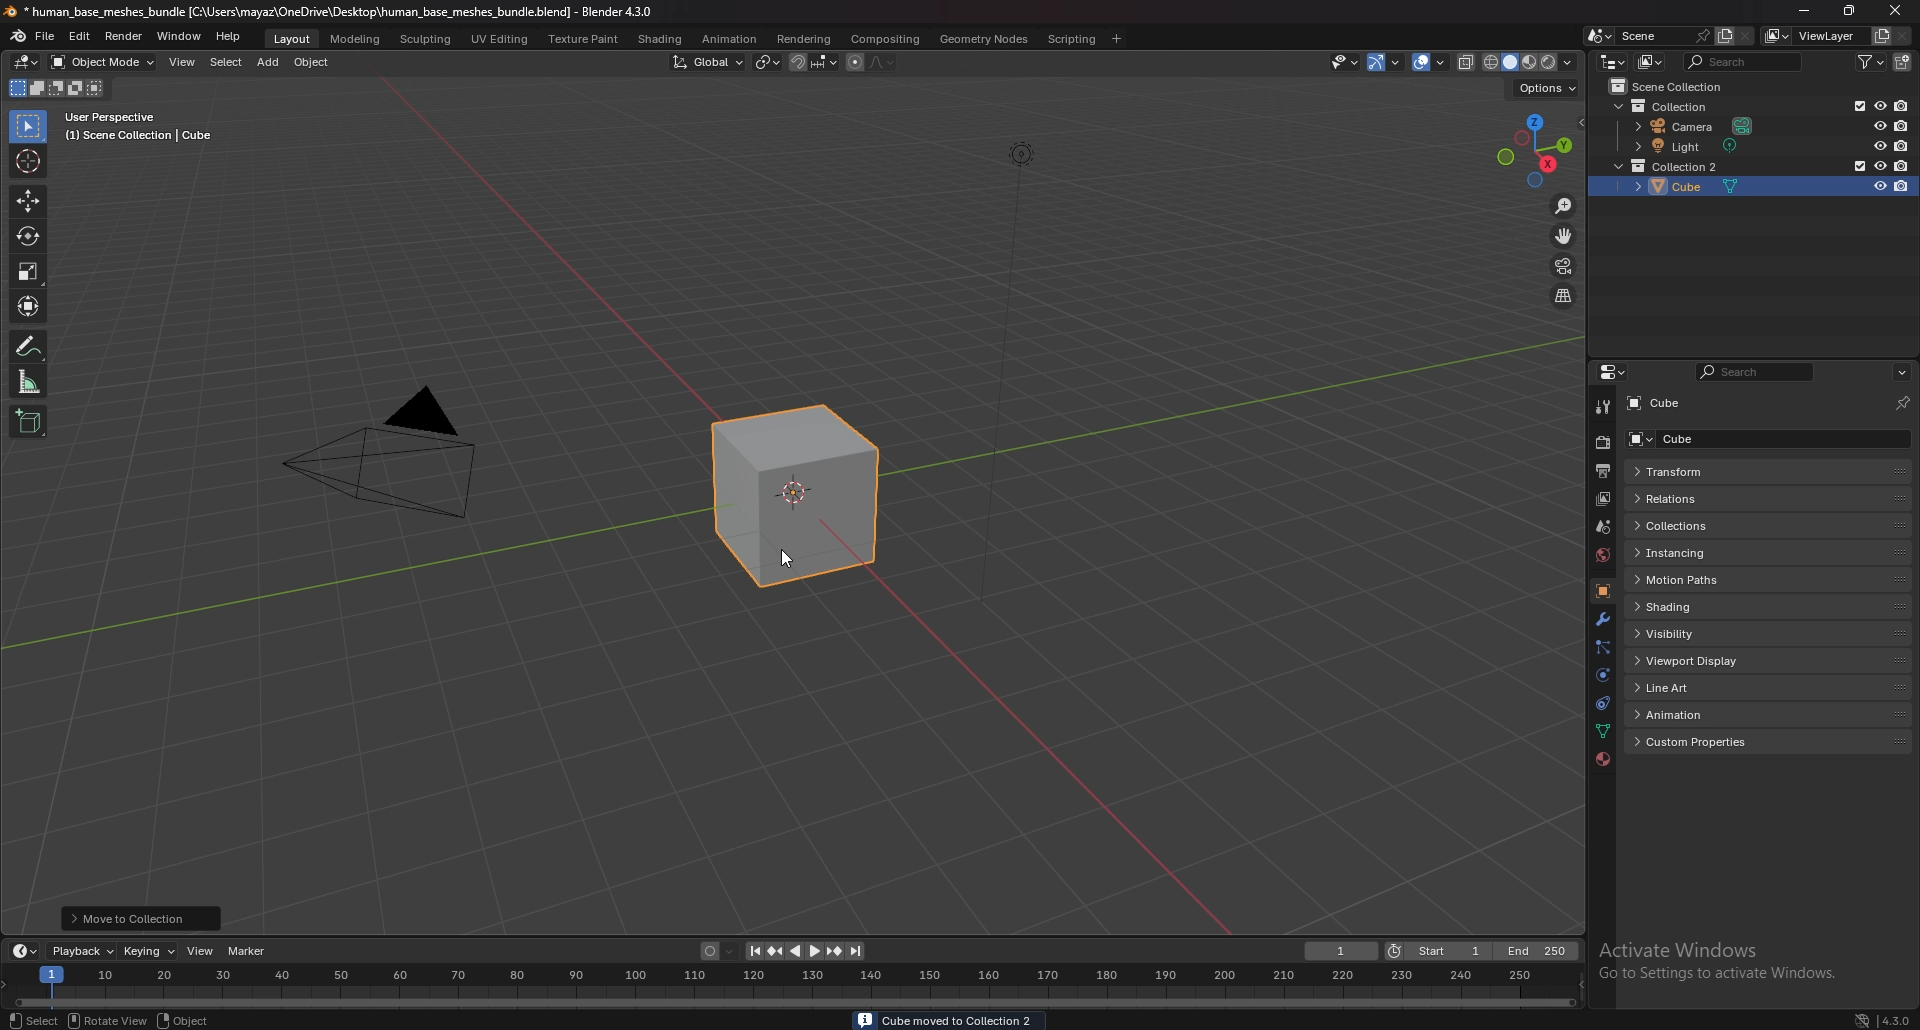 This screenshot has width=1920, height=1030. Describe the element at coordinates (1905, 61) in the screenshot. I see `new collection` at that location.